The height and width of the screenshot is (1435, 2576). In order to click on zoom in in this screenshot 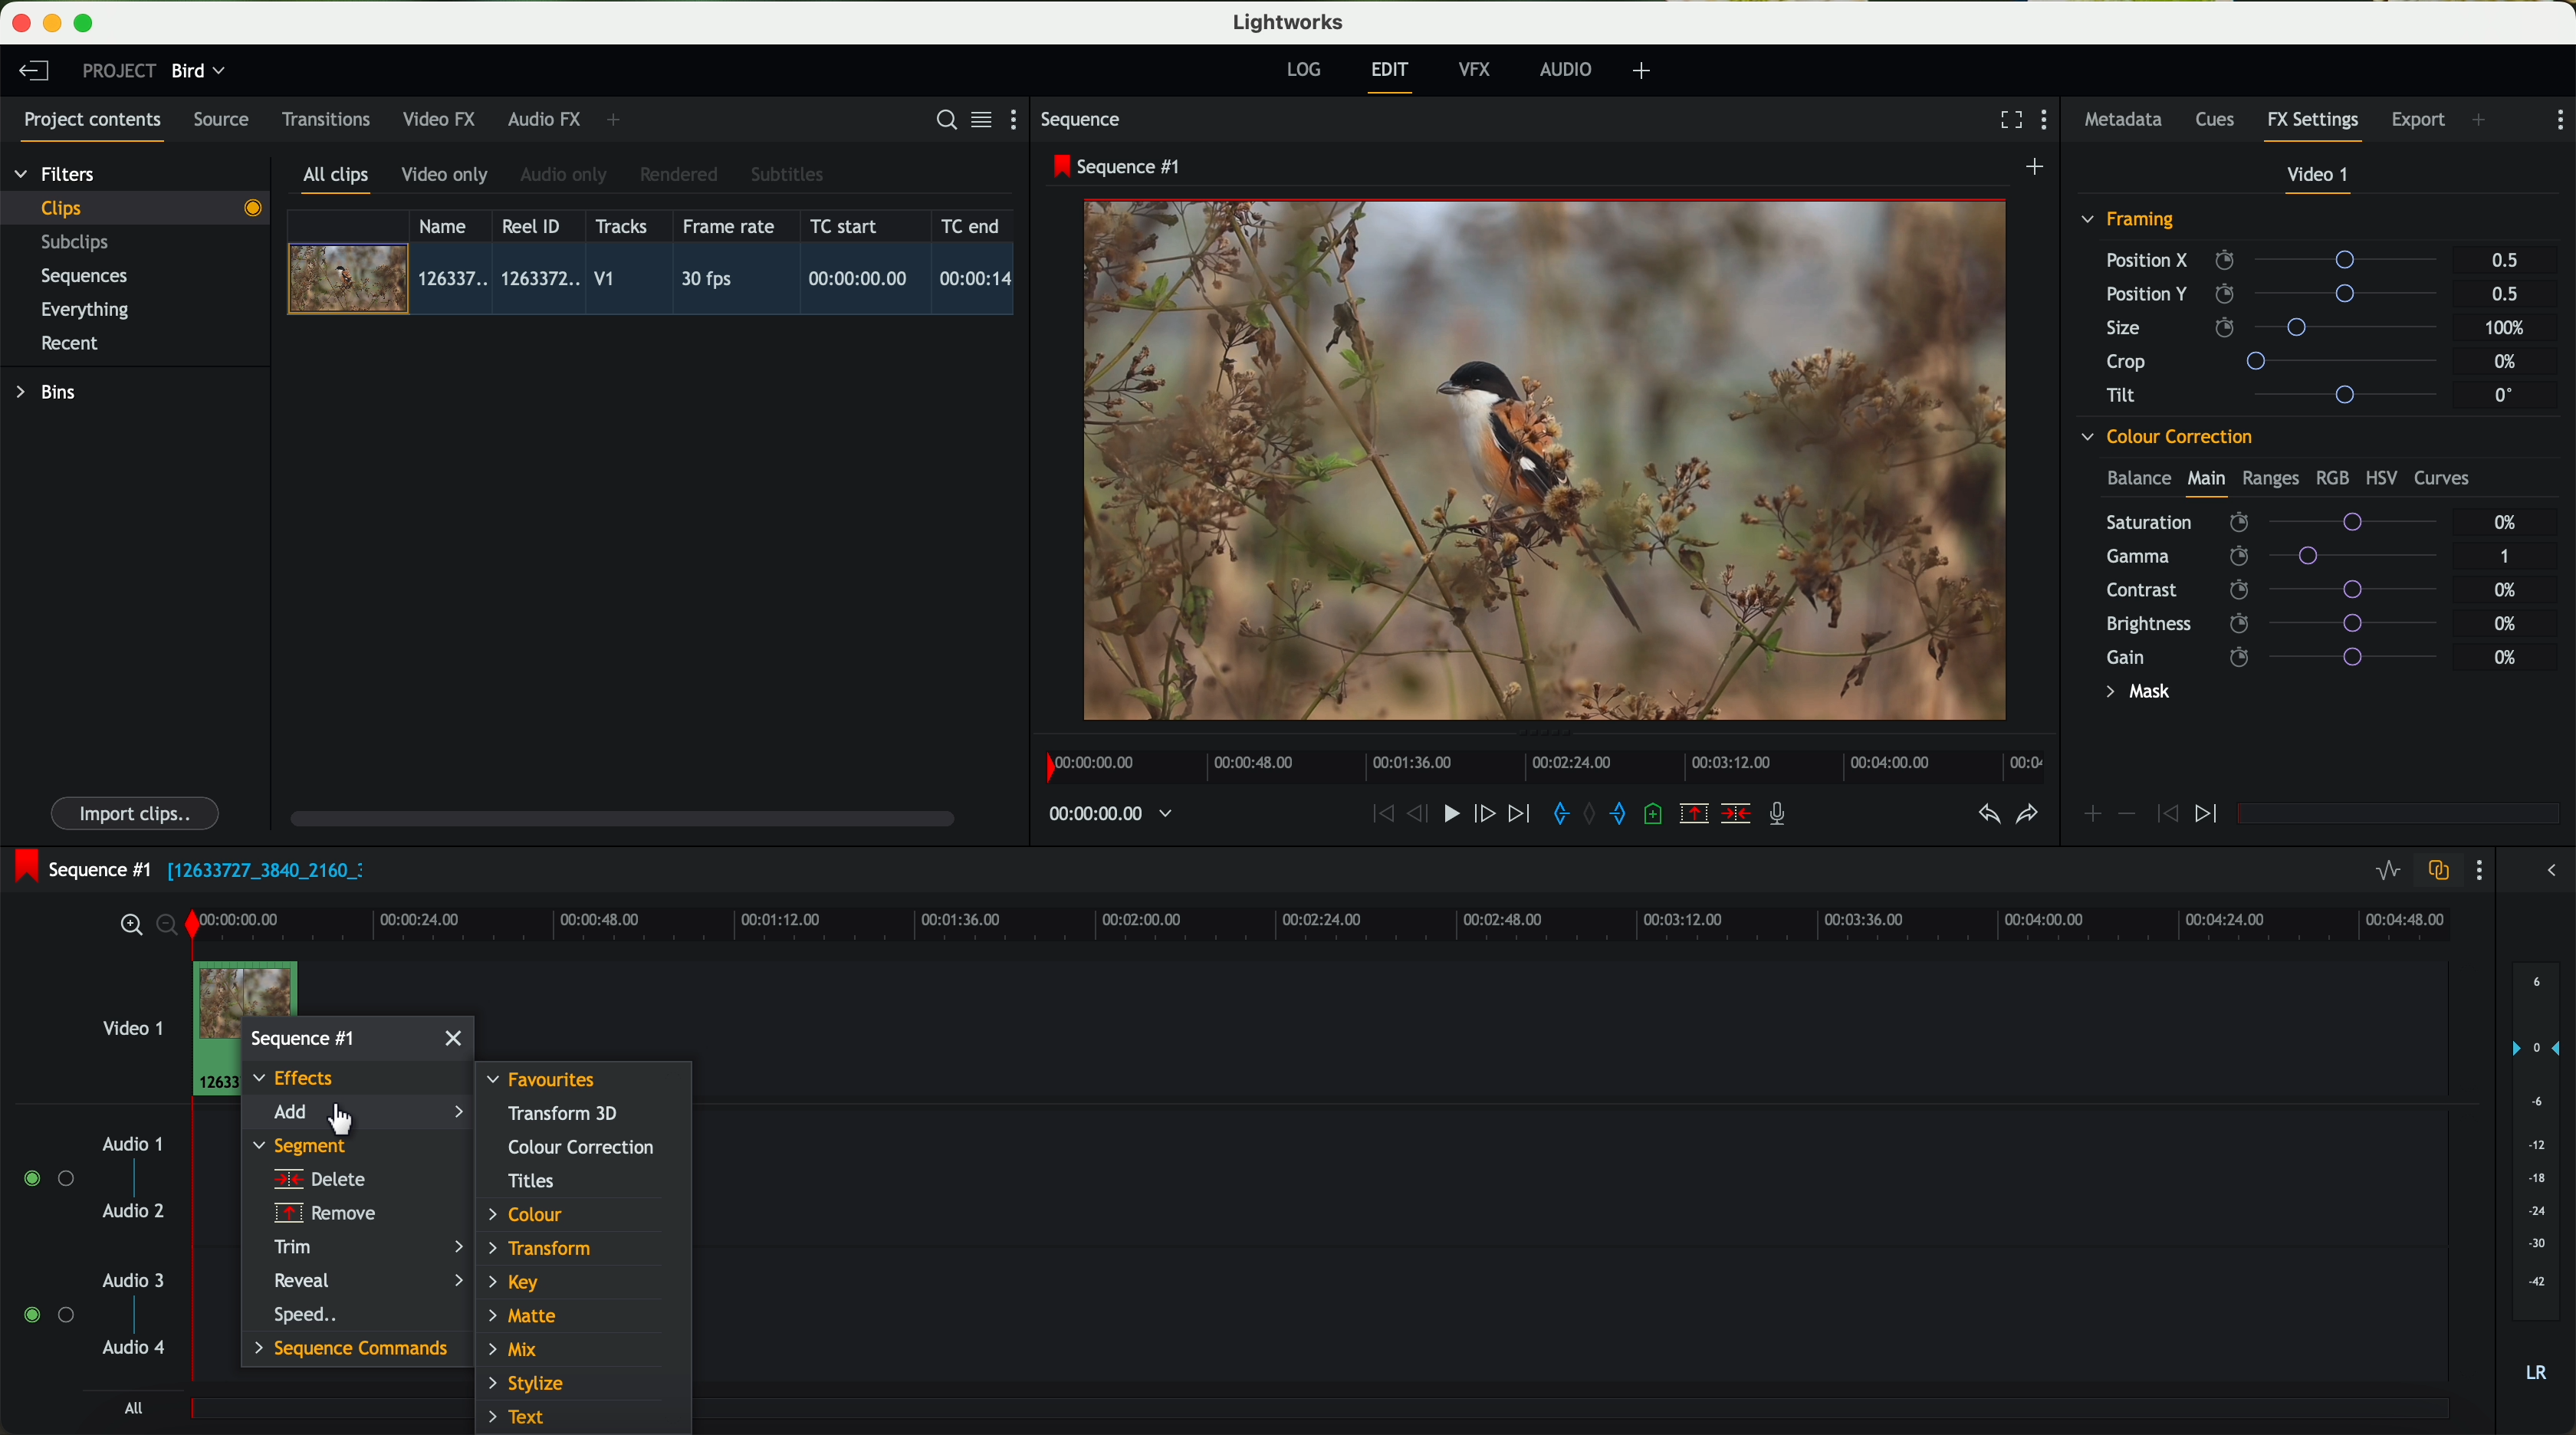, I will do `click(128, 926)`.